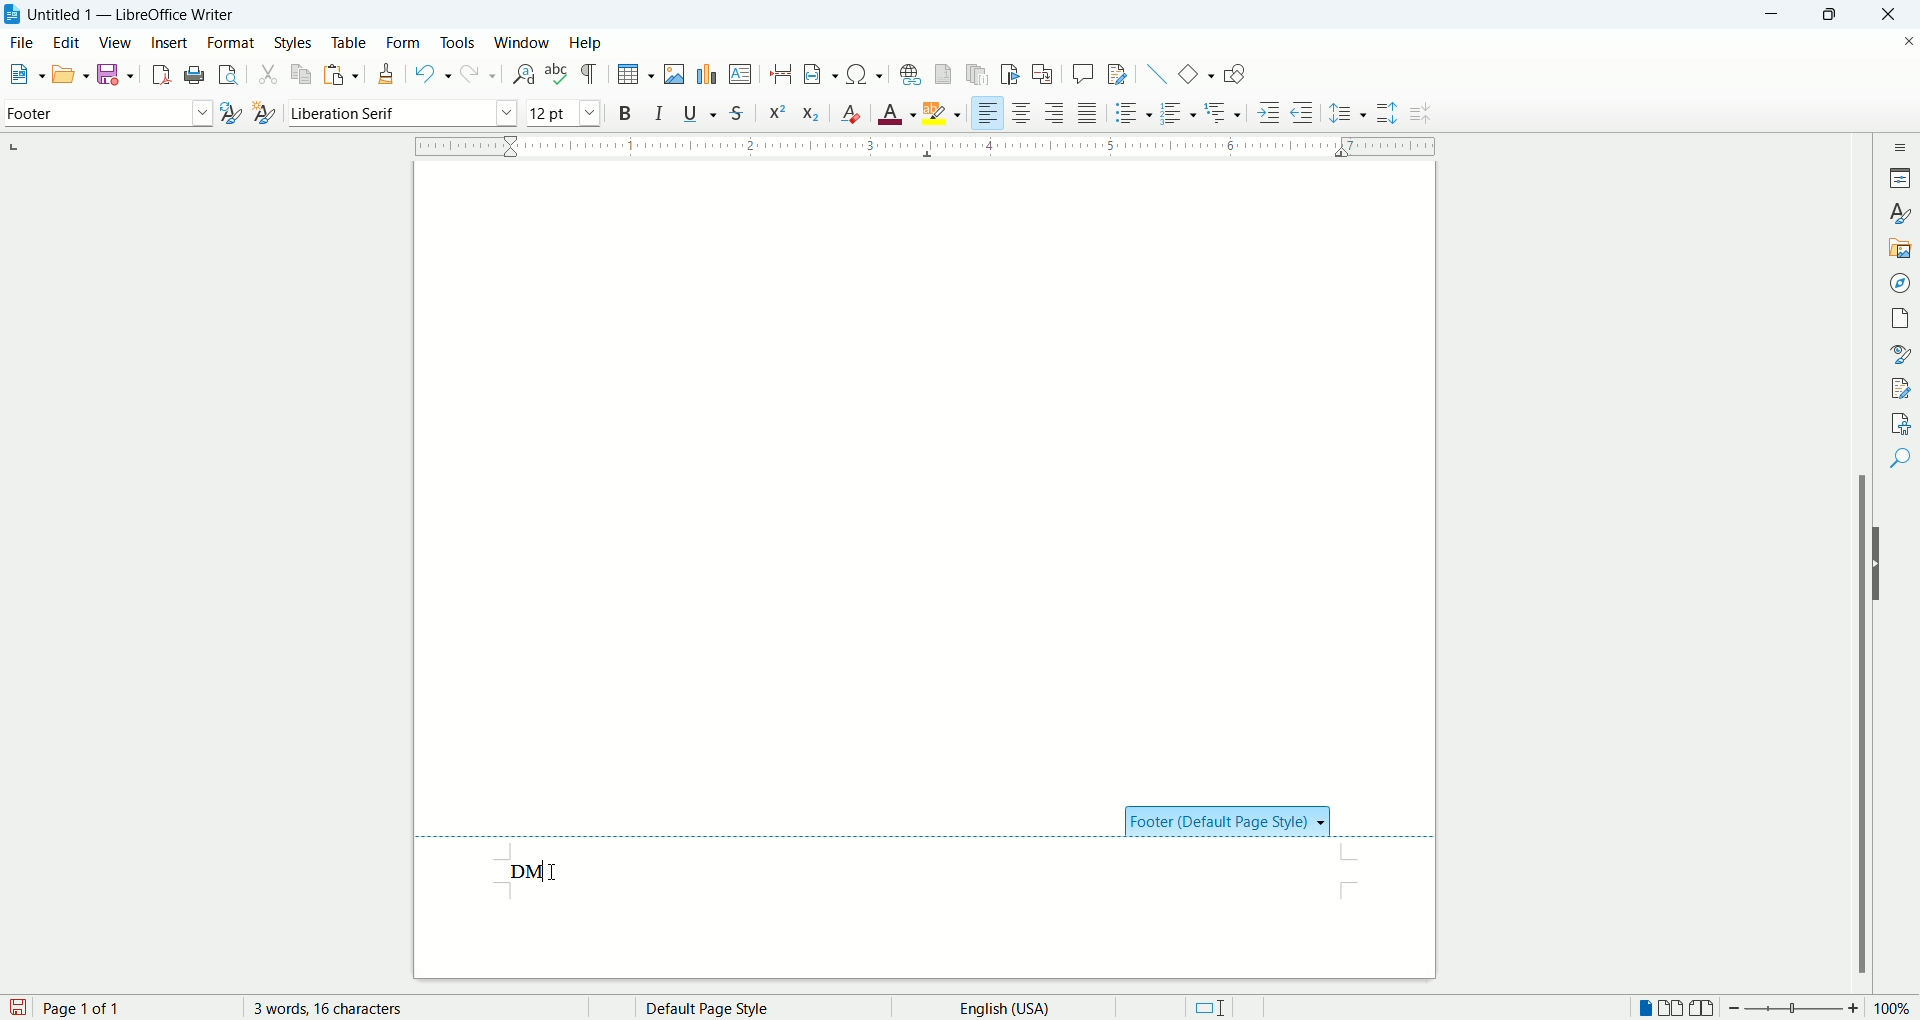 This screenshot has height=1020, width=1920. What do you see at coordinates (943, 74) in the screenshot?
I see `insert footnote` at bounding box center [943, 74].